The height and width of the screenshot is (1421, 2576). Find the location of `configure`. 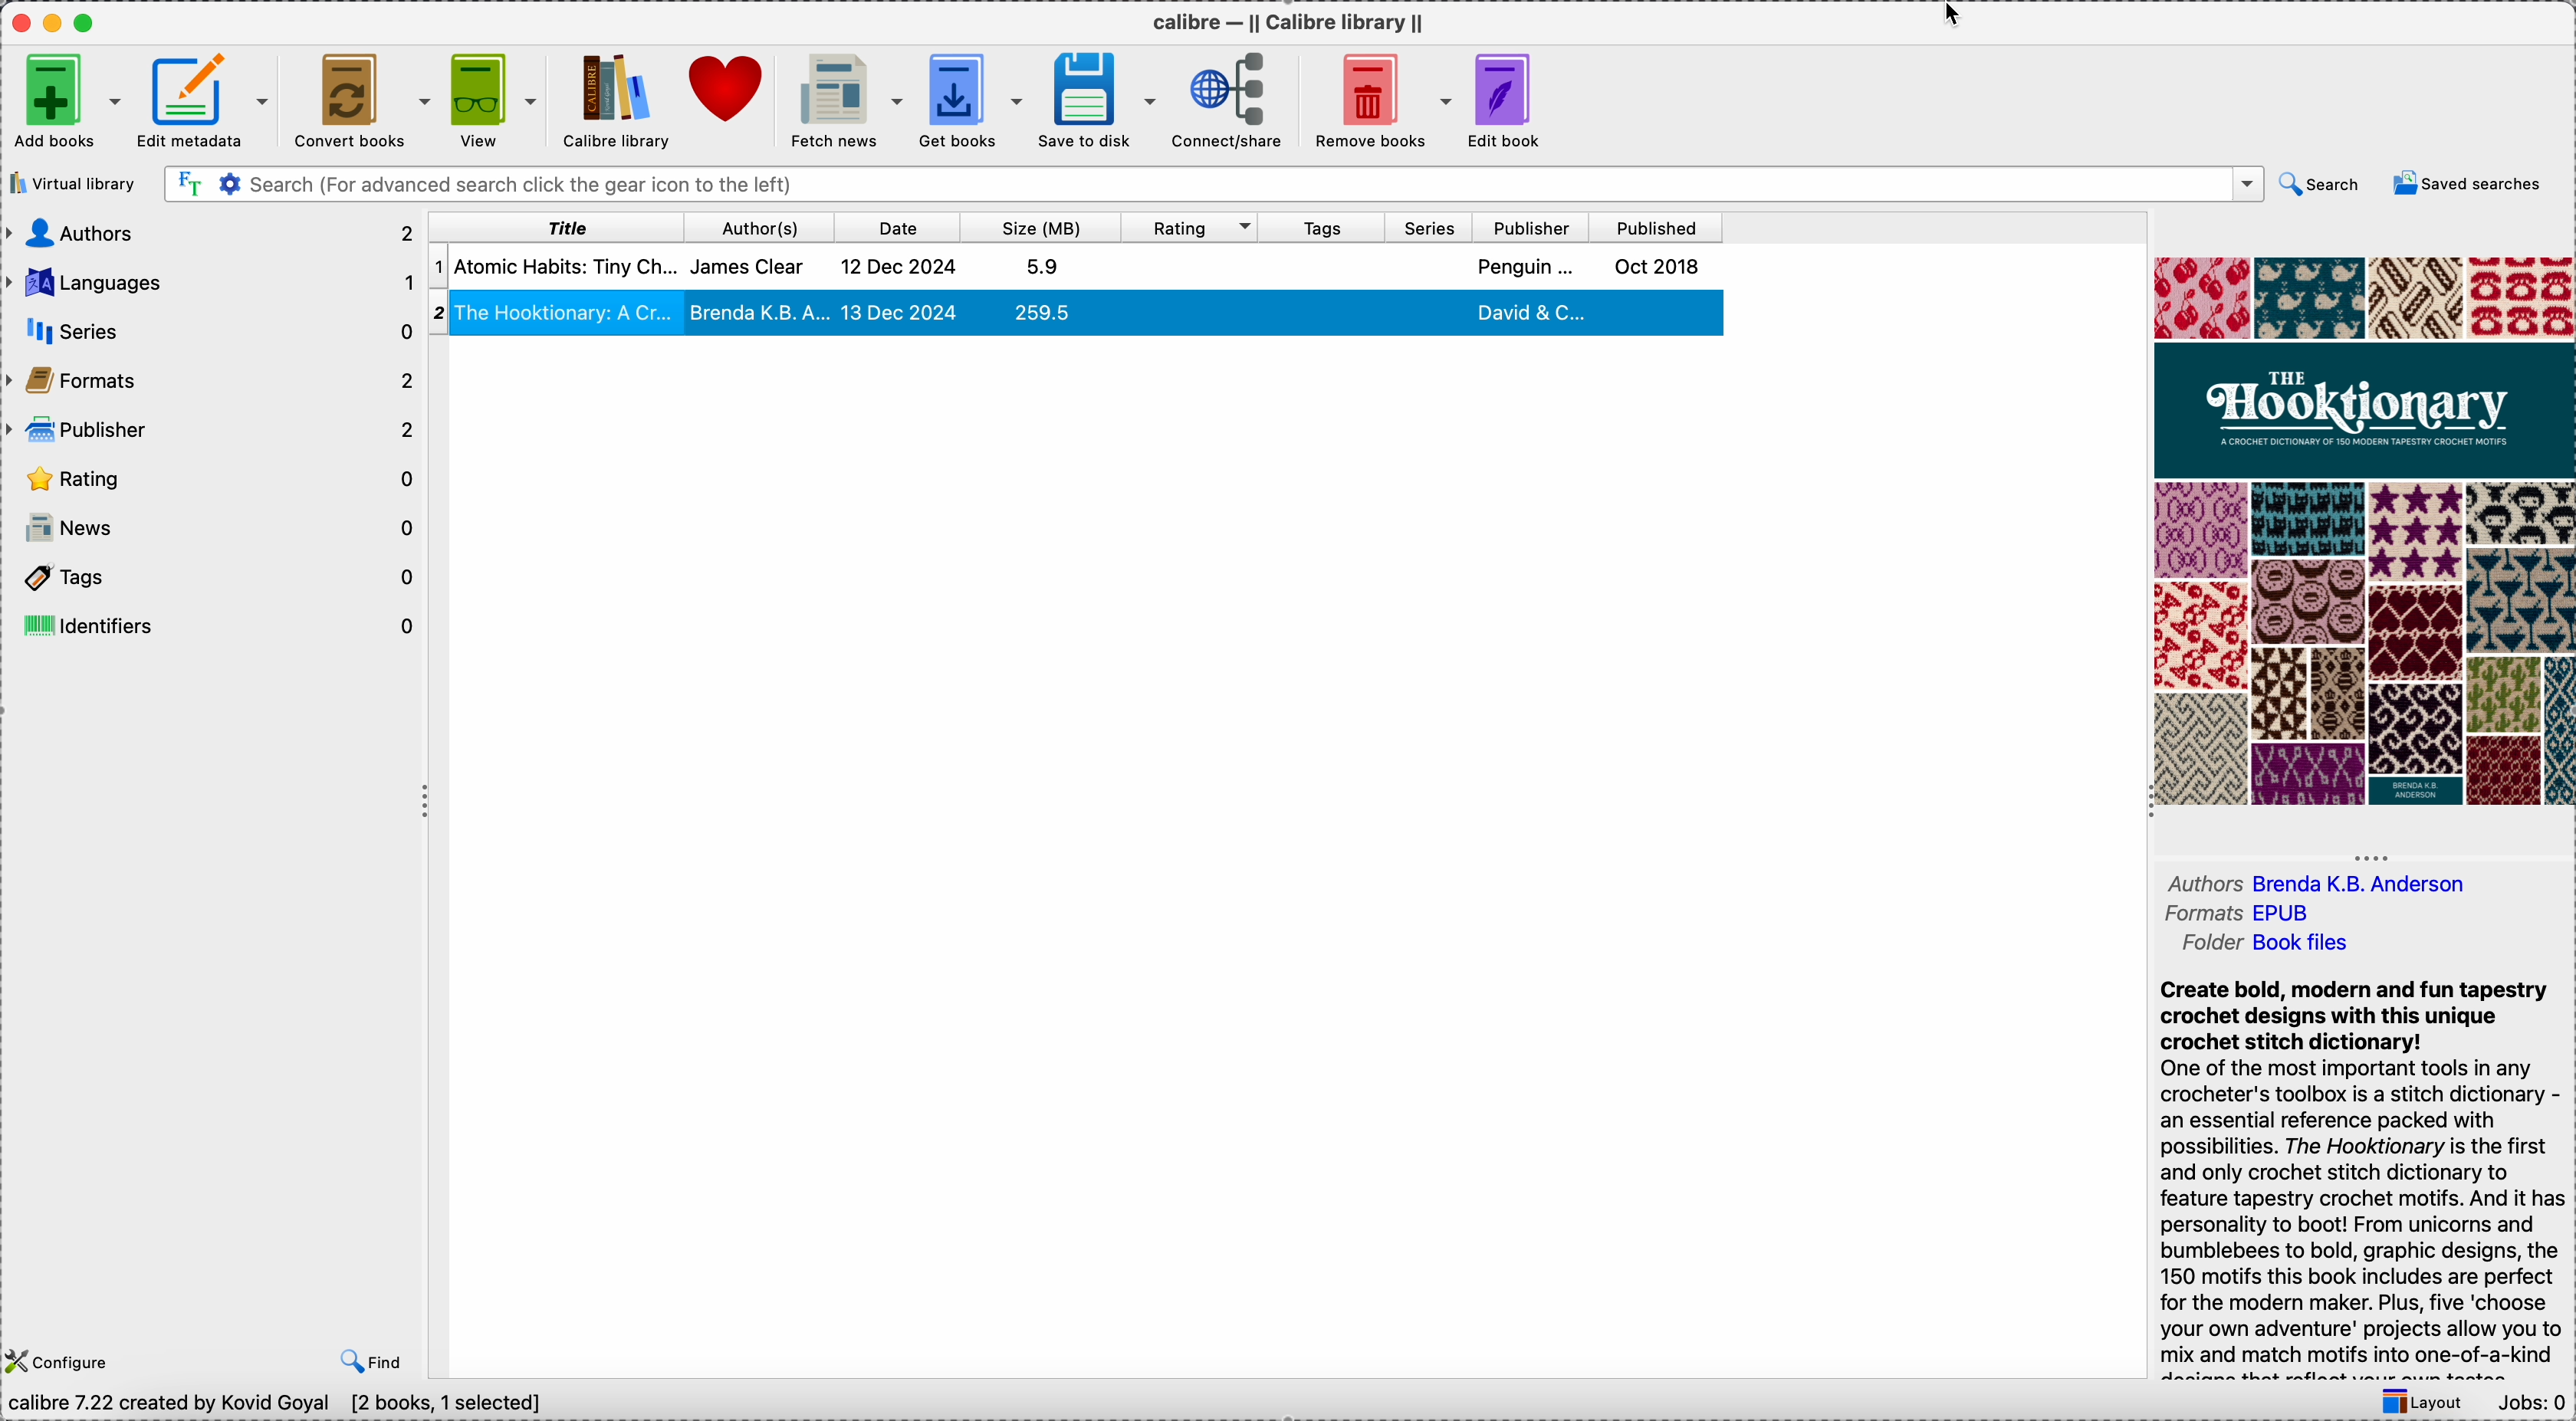

configure is located at coordinates (61, 1360).